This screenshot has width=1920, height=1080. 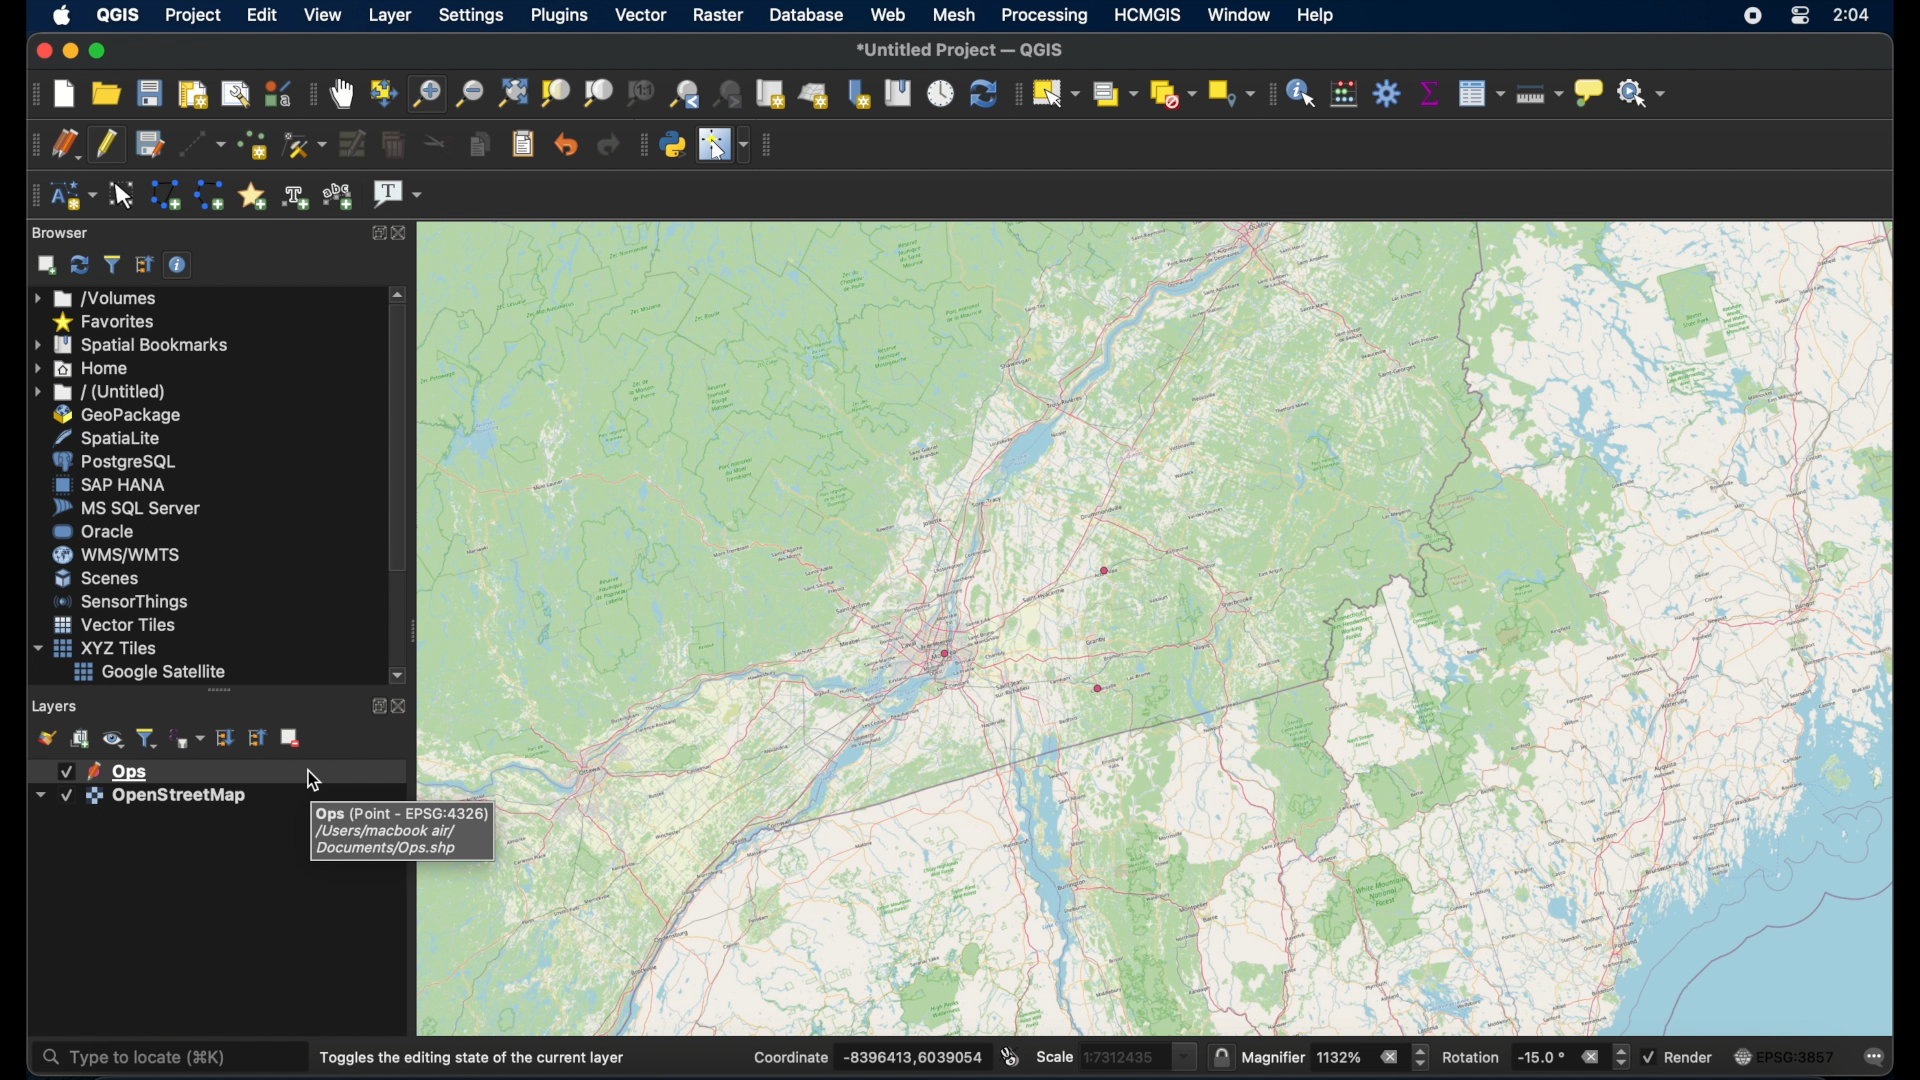 What do you see at coordinates (671, 145) in the screenshot?
I see `python console` at bounding box center [671, 145].